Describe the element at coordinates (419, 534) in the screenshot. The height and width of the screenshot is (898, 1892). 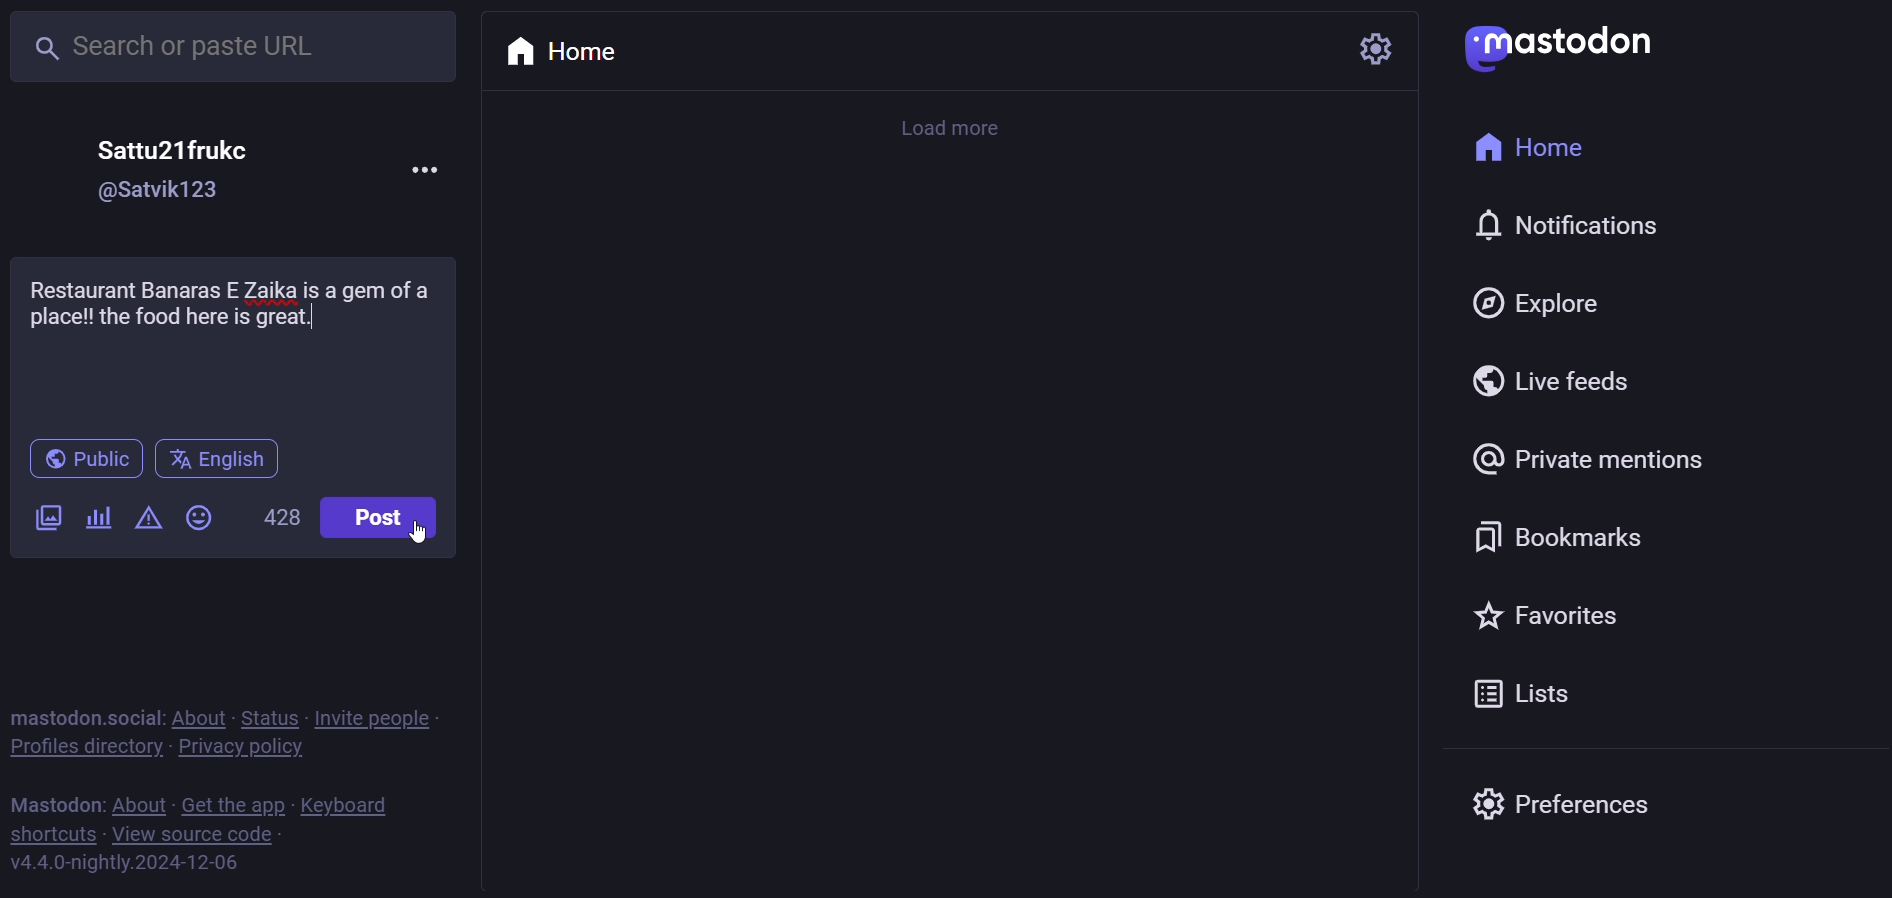
I see `Cursor` at that location.